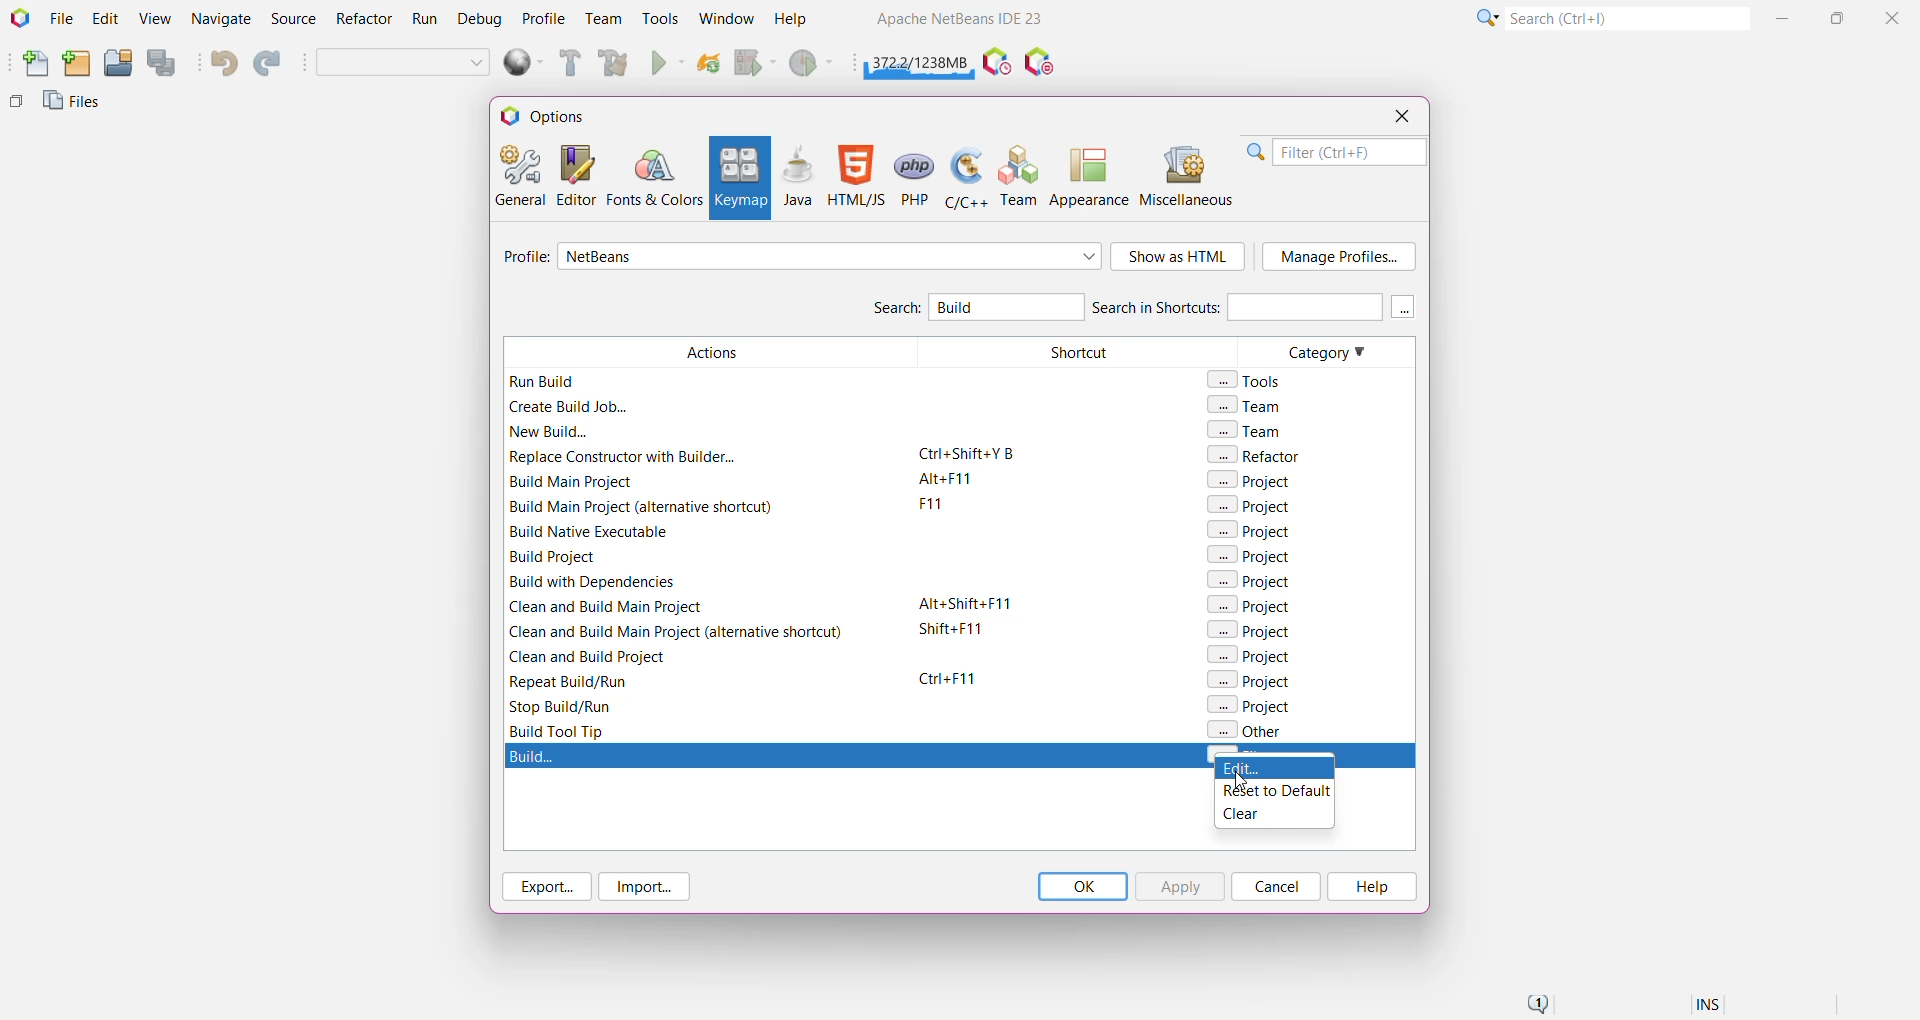 The image size is (1920, 1020). What do you see at coordinates (648, 887) in the screenshot?
I see `Import` at bounding box center [648, 887].